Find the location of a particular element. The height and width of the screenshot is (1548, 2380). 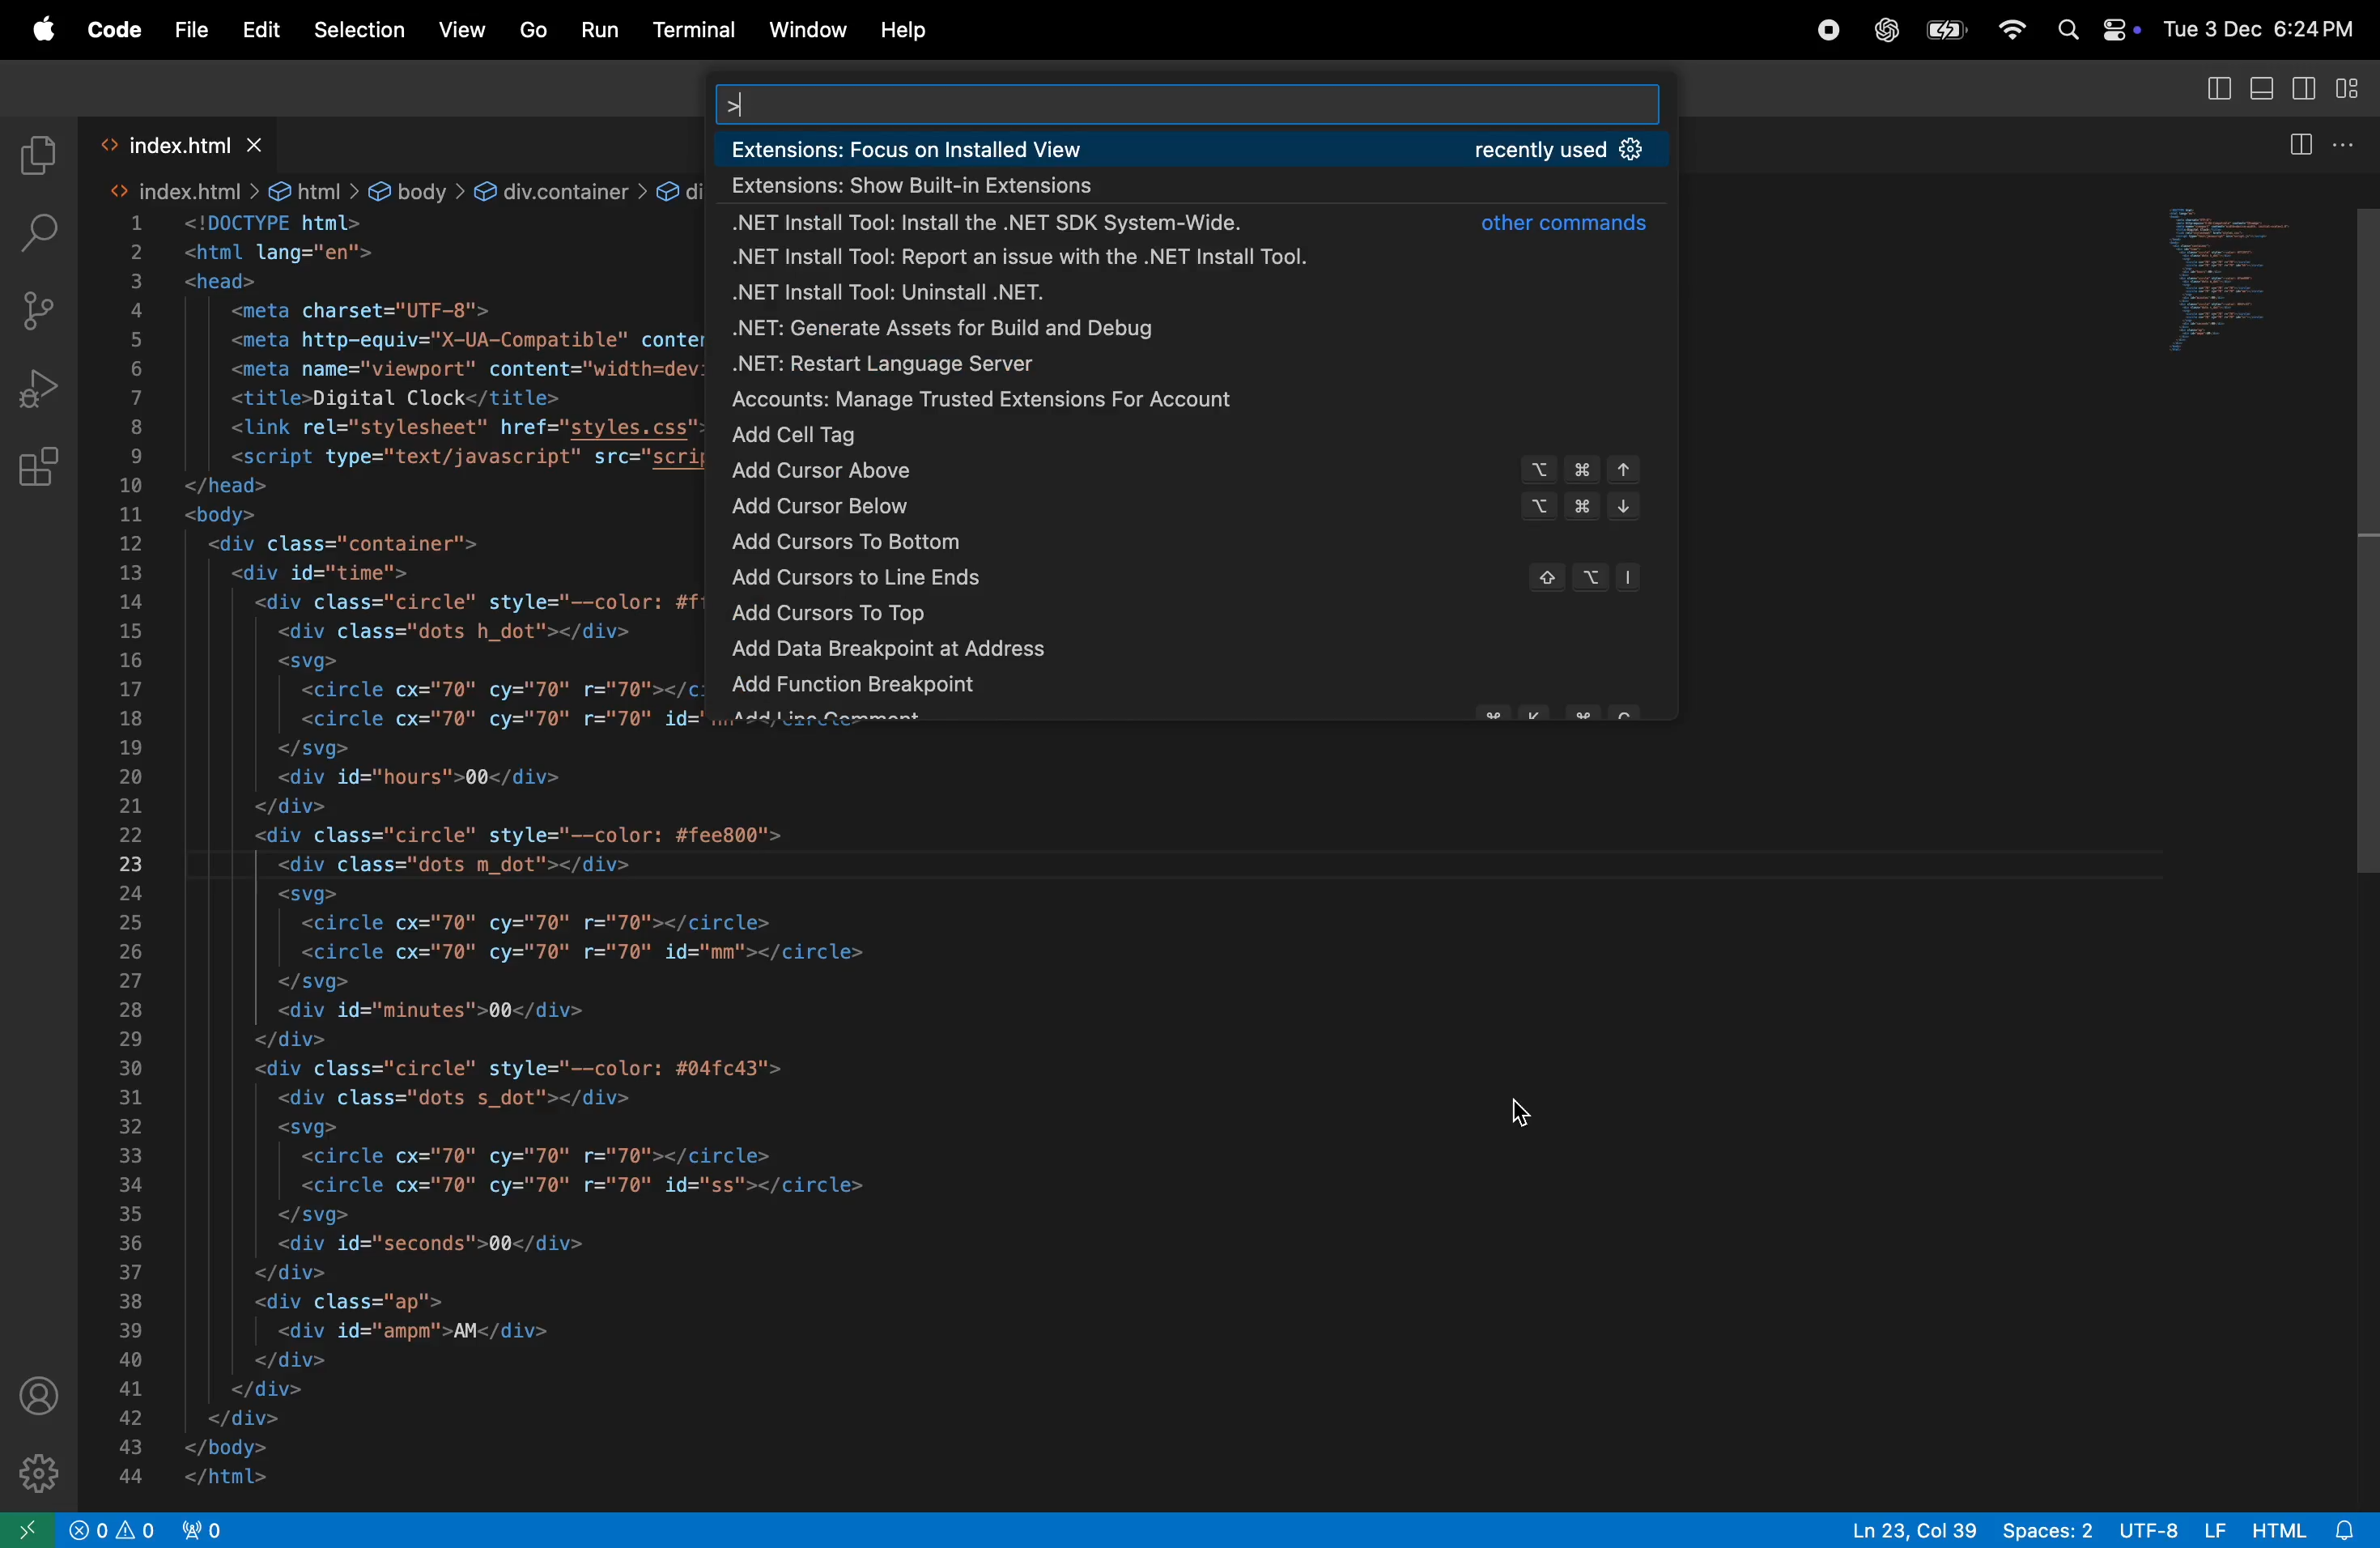

.net install tool is located at coordinates (1198, 257).